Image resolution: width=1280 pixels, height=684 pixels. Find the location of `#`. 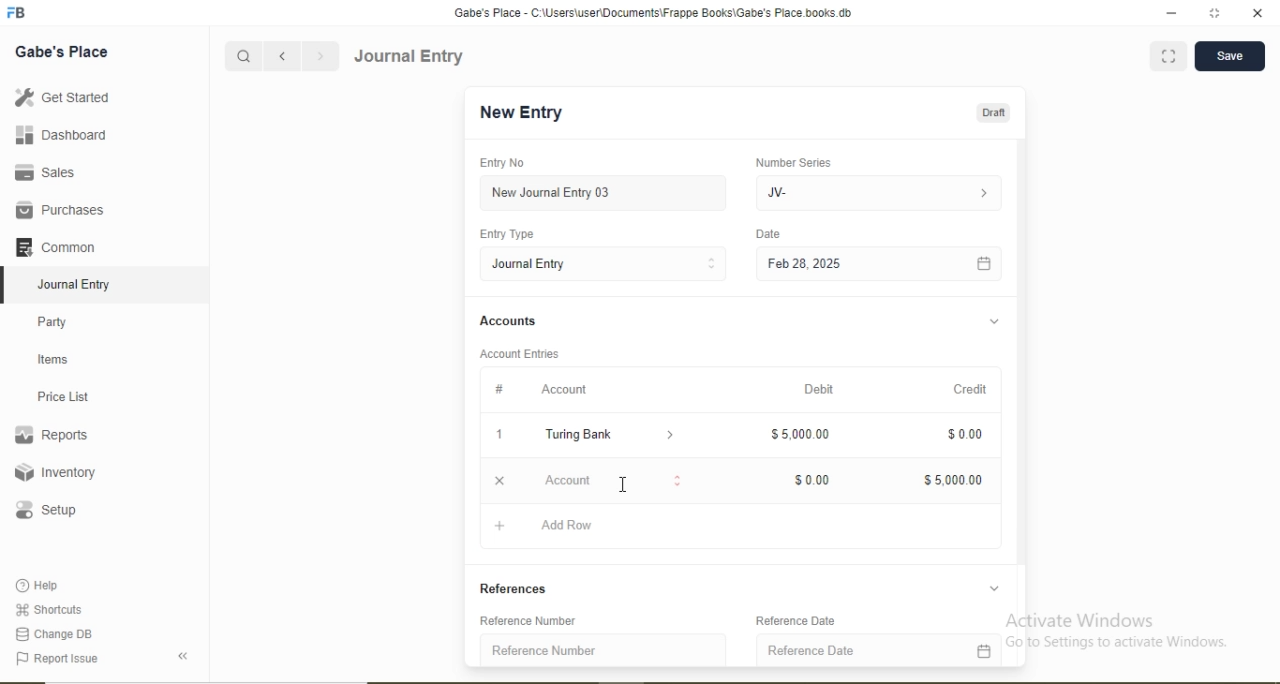

# is located at coordinates (500, 388).